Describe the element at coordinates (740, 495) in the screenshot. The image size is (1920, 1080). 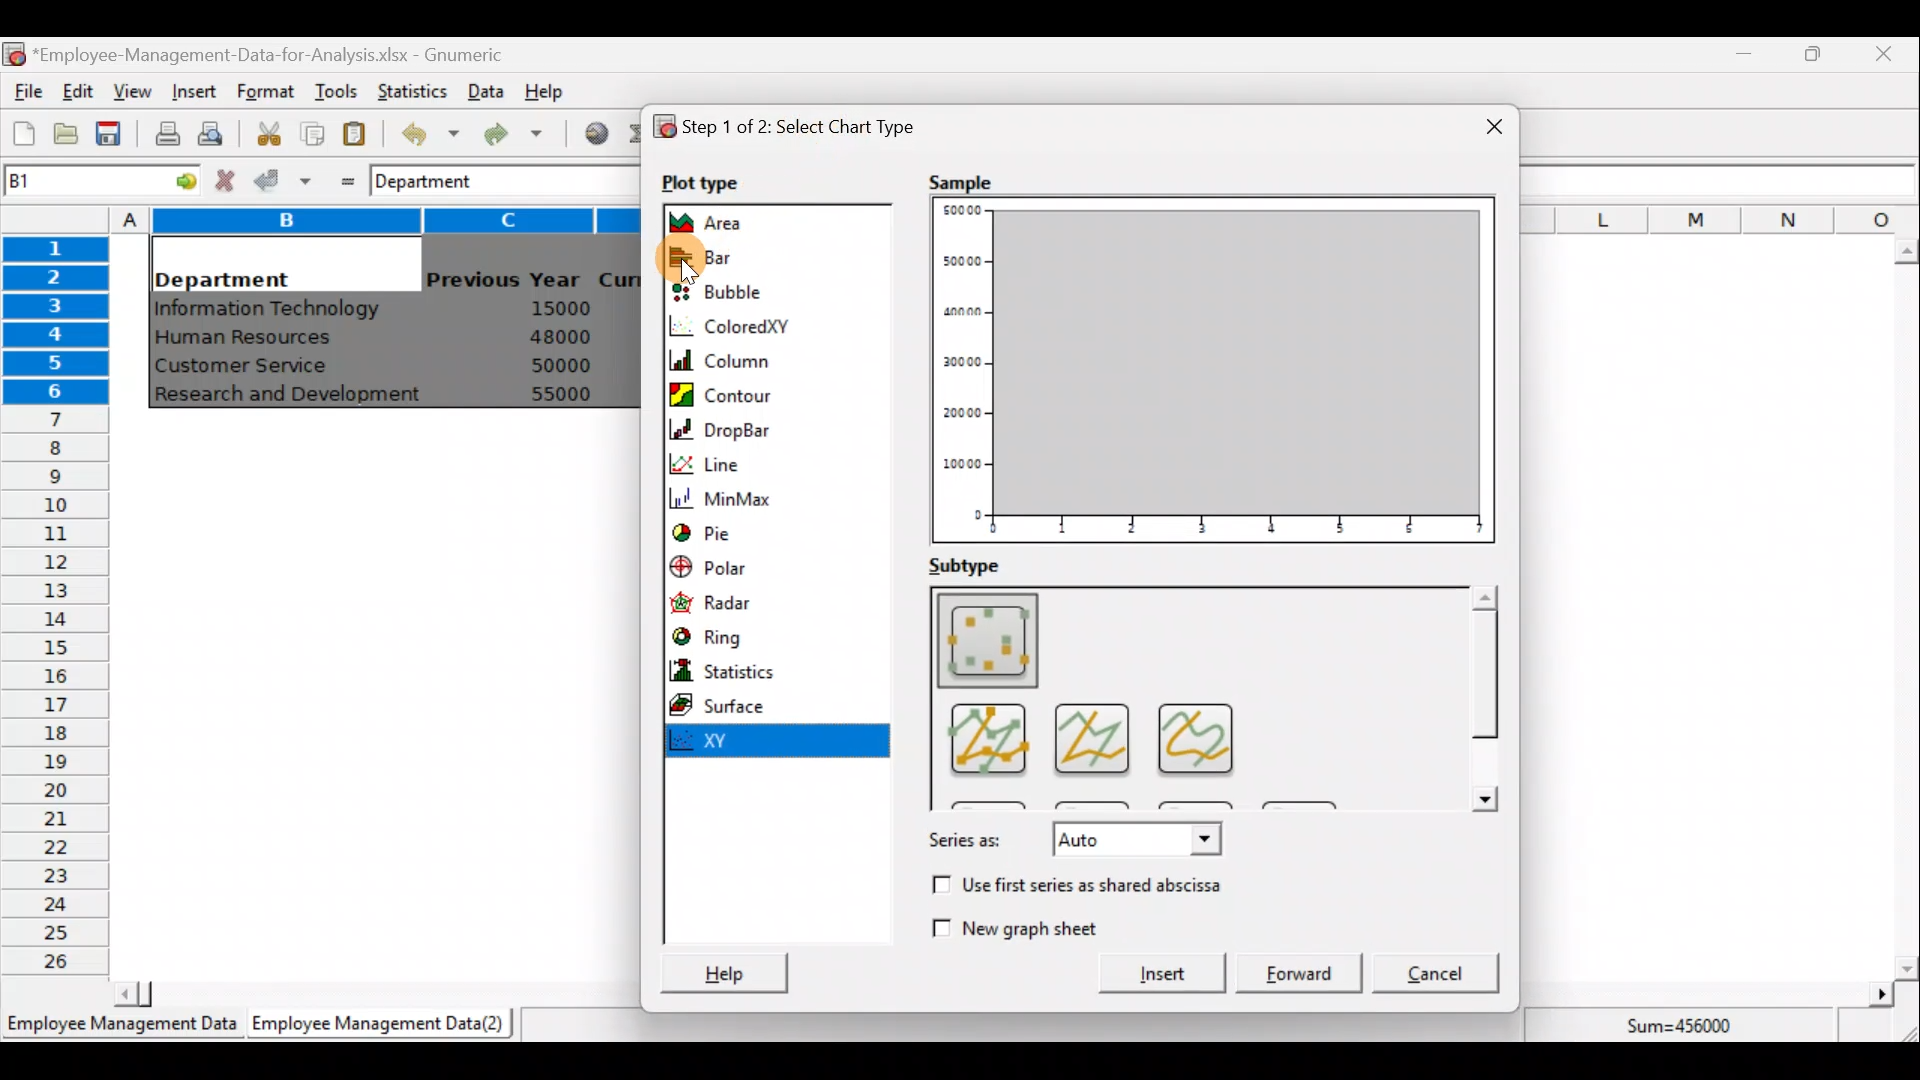
I see `MinMax` at that location.